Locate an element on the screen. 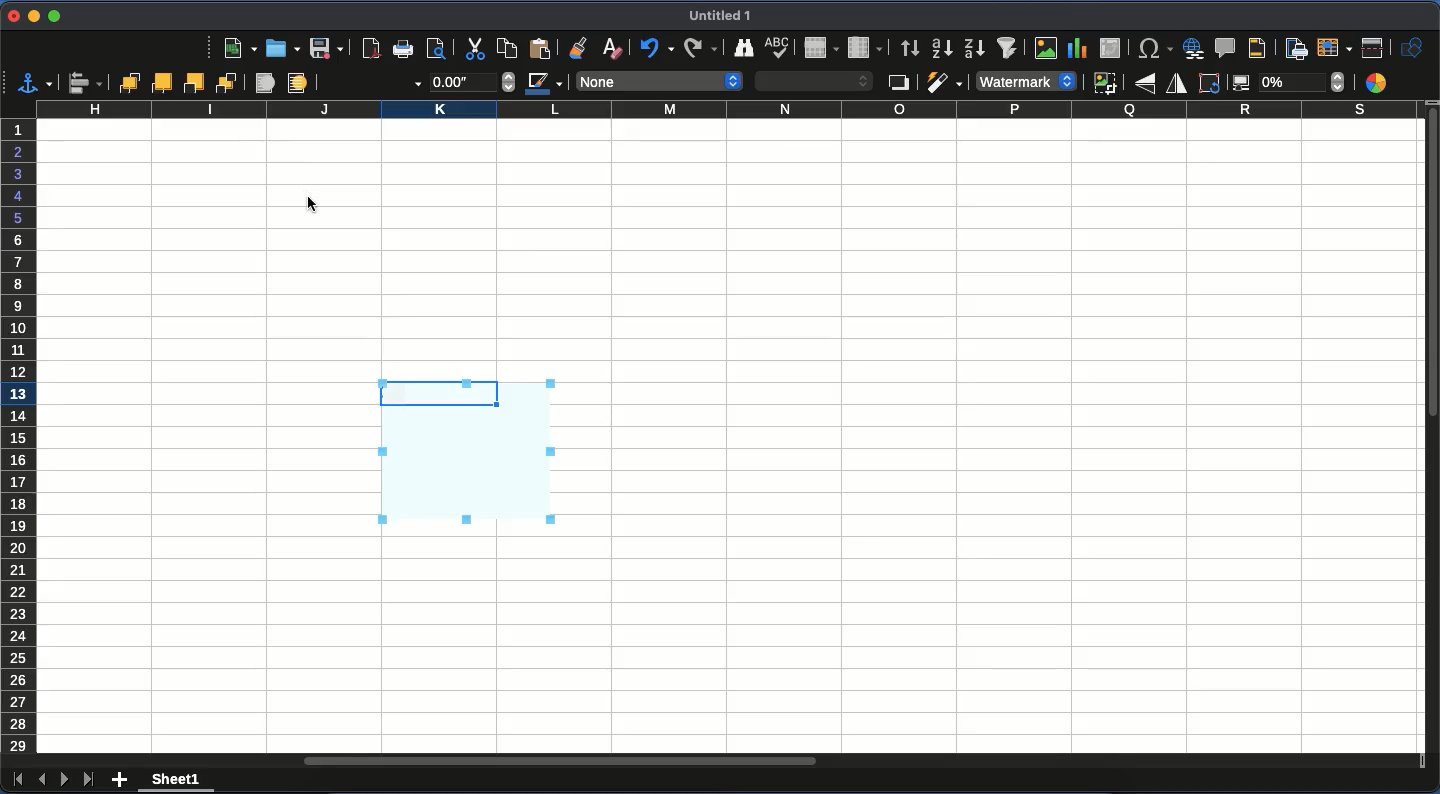 Image resolution: width=1440 pixels, height=794 pixels. previous sheet is located at coordinates (41, 779).